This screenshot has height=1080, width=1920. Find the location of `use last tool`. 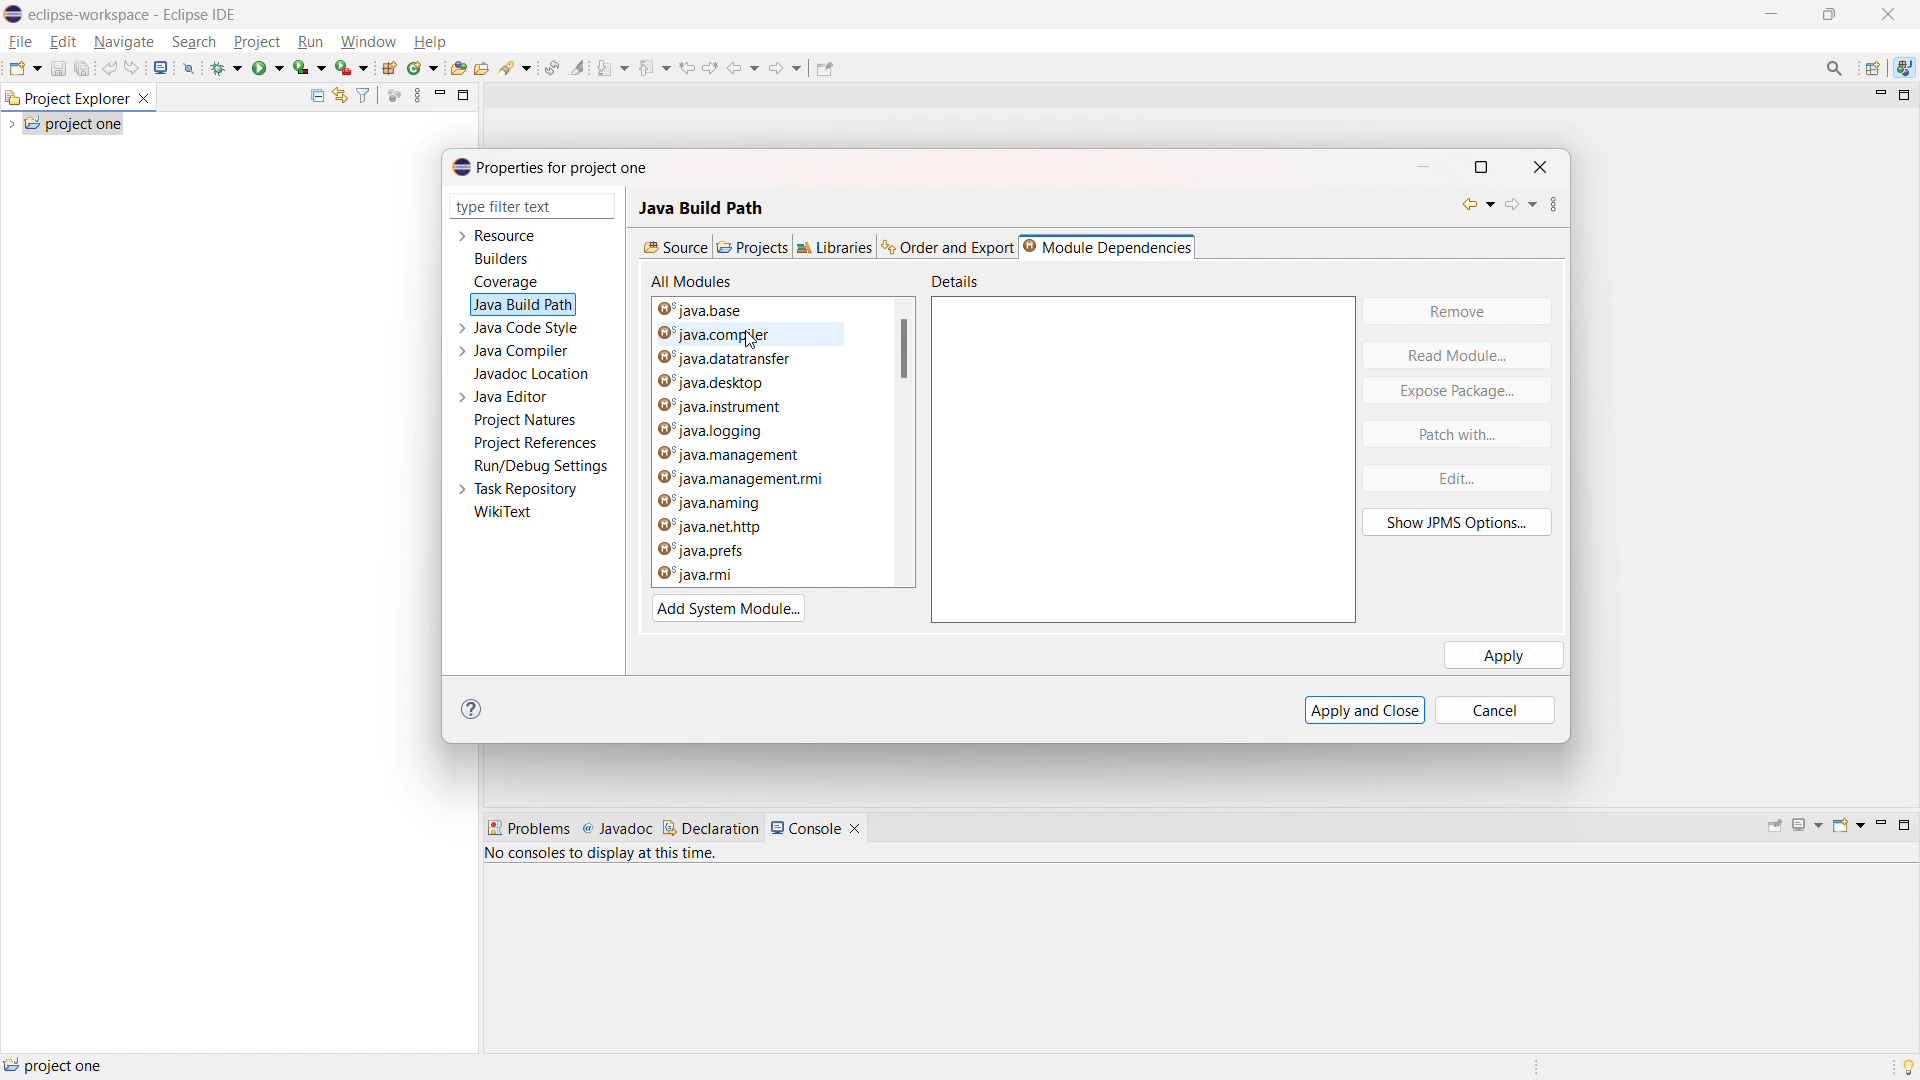

use last tool is located at coordinates (351, 68).